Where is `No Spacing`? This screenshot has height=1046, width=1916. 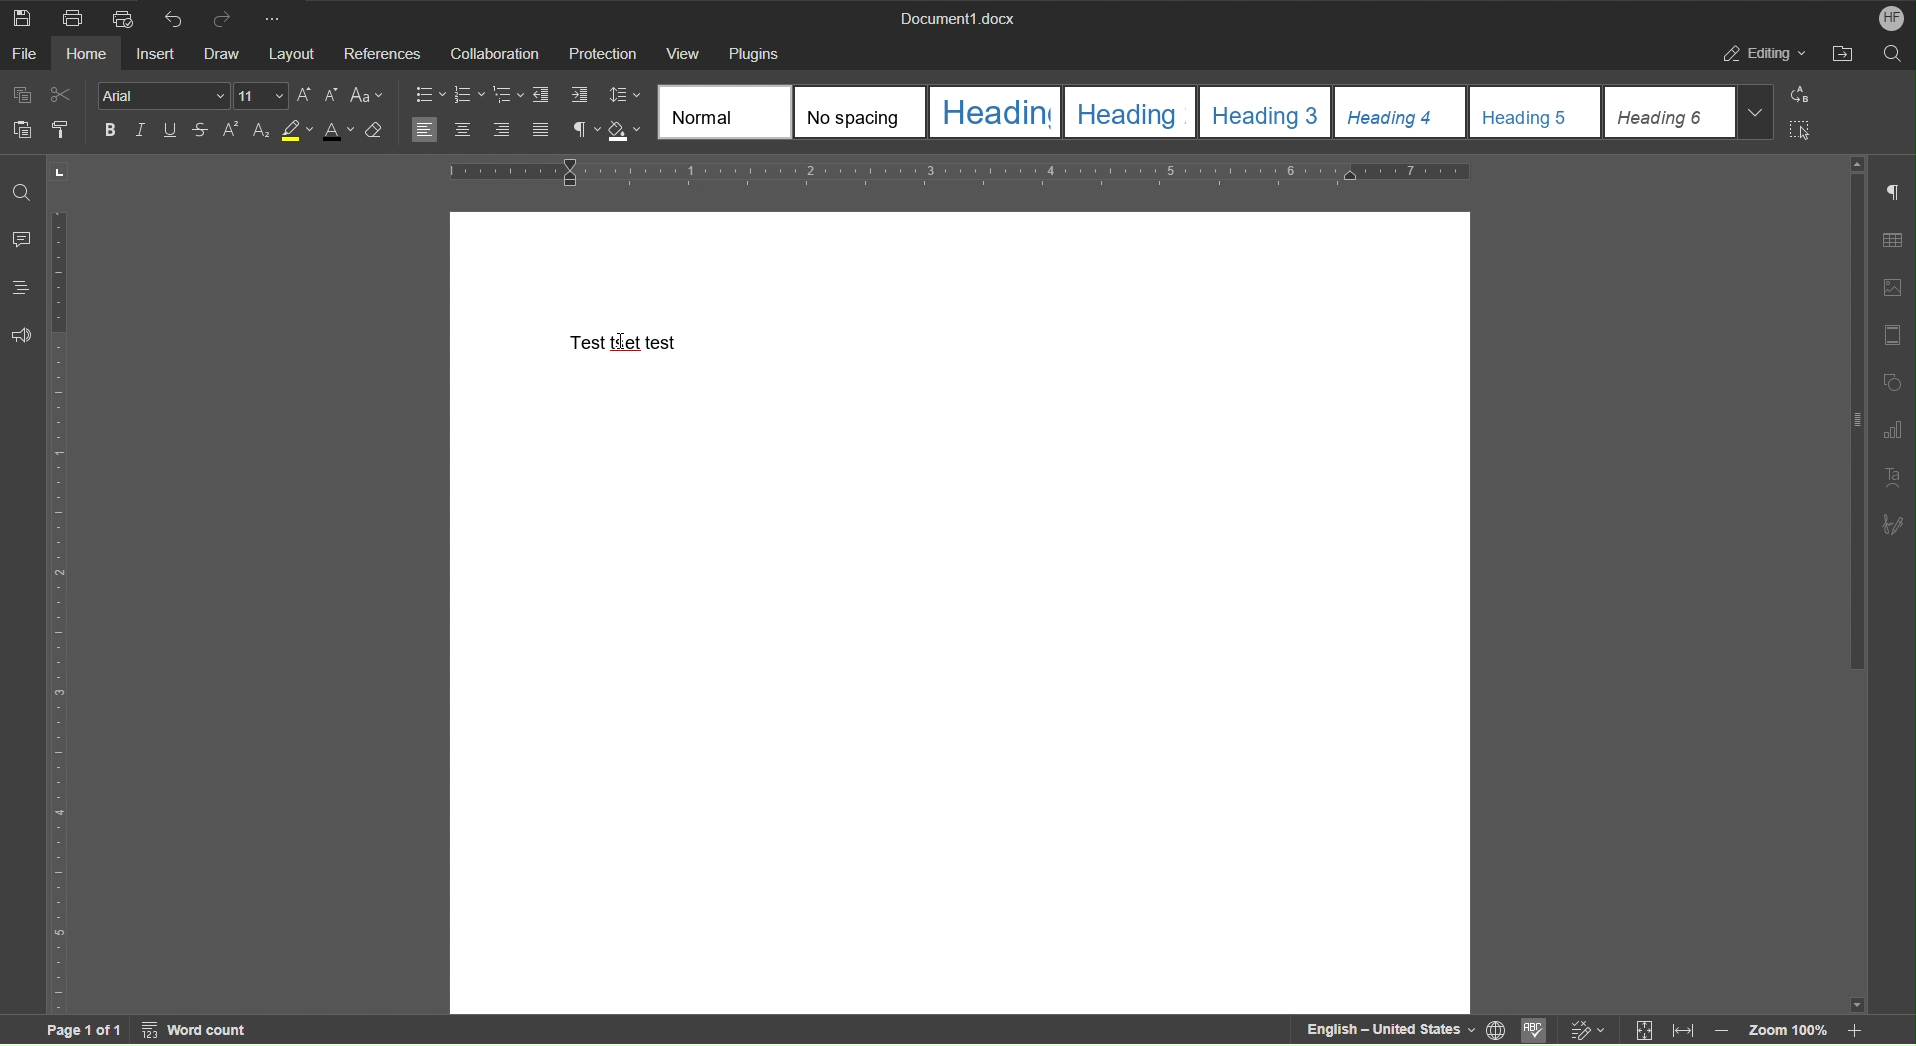
No Spacing is located at coordinates (864, 114).